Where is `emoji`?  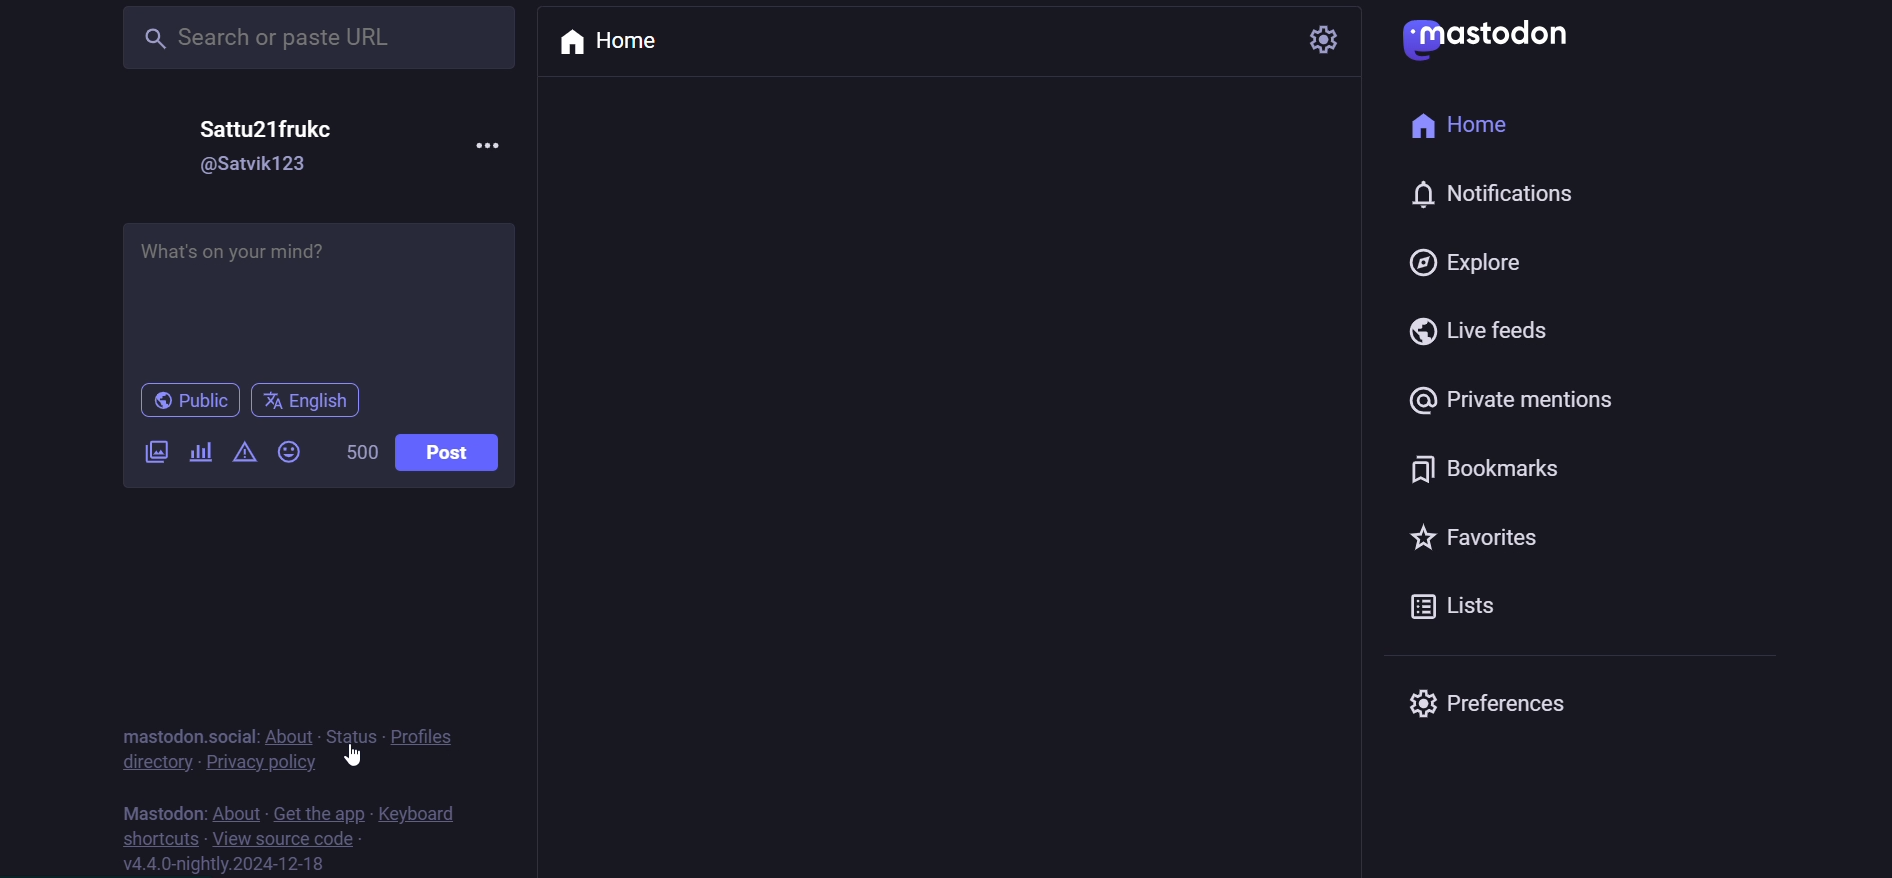 emoji is located at coordinates (293, 452).